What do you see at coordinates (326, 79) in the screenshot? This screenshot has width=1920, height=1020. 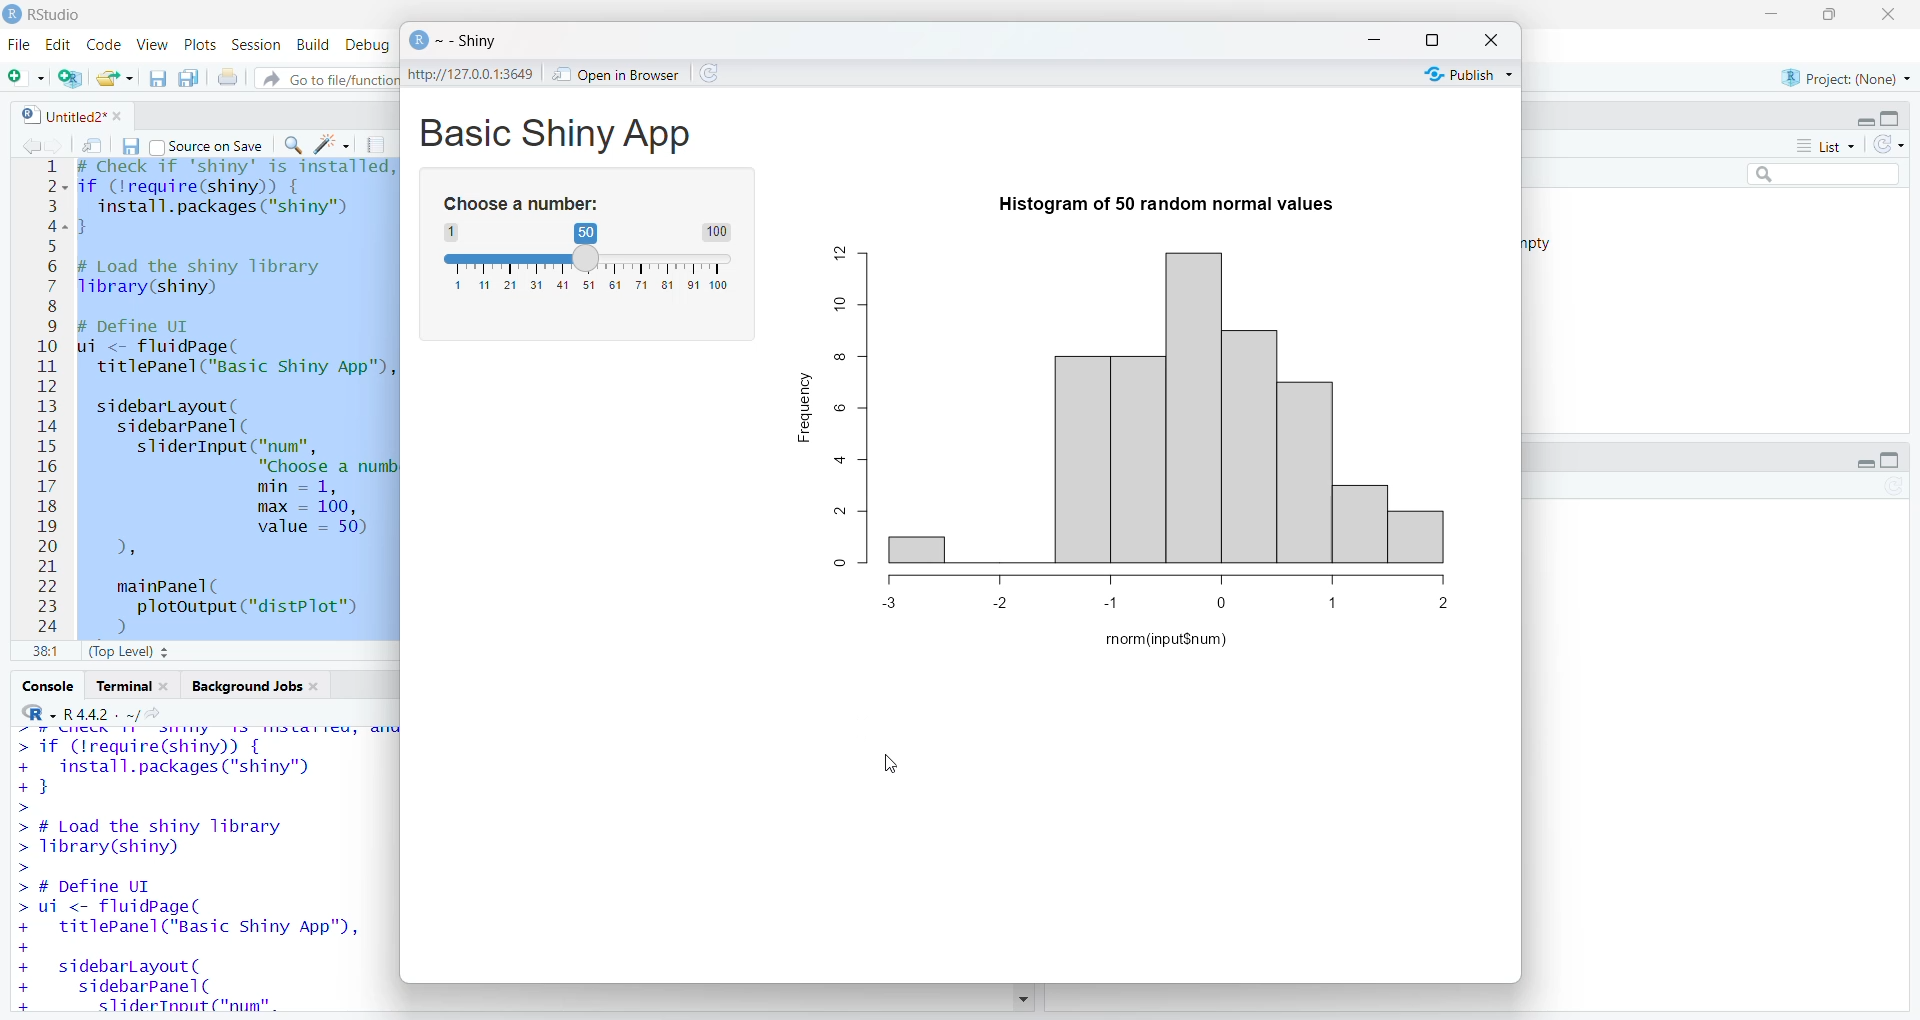 I see `file search` at bounding box center [326, 79].